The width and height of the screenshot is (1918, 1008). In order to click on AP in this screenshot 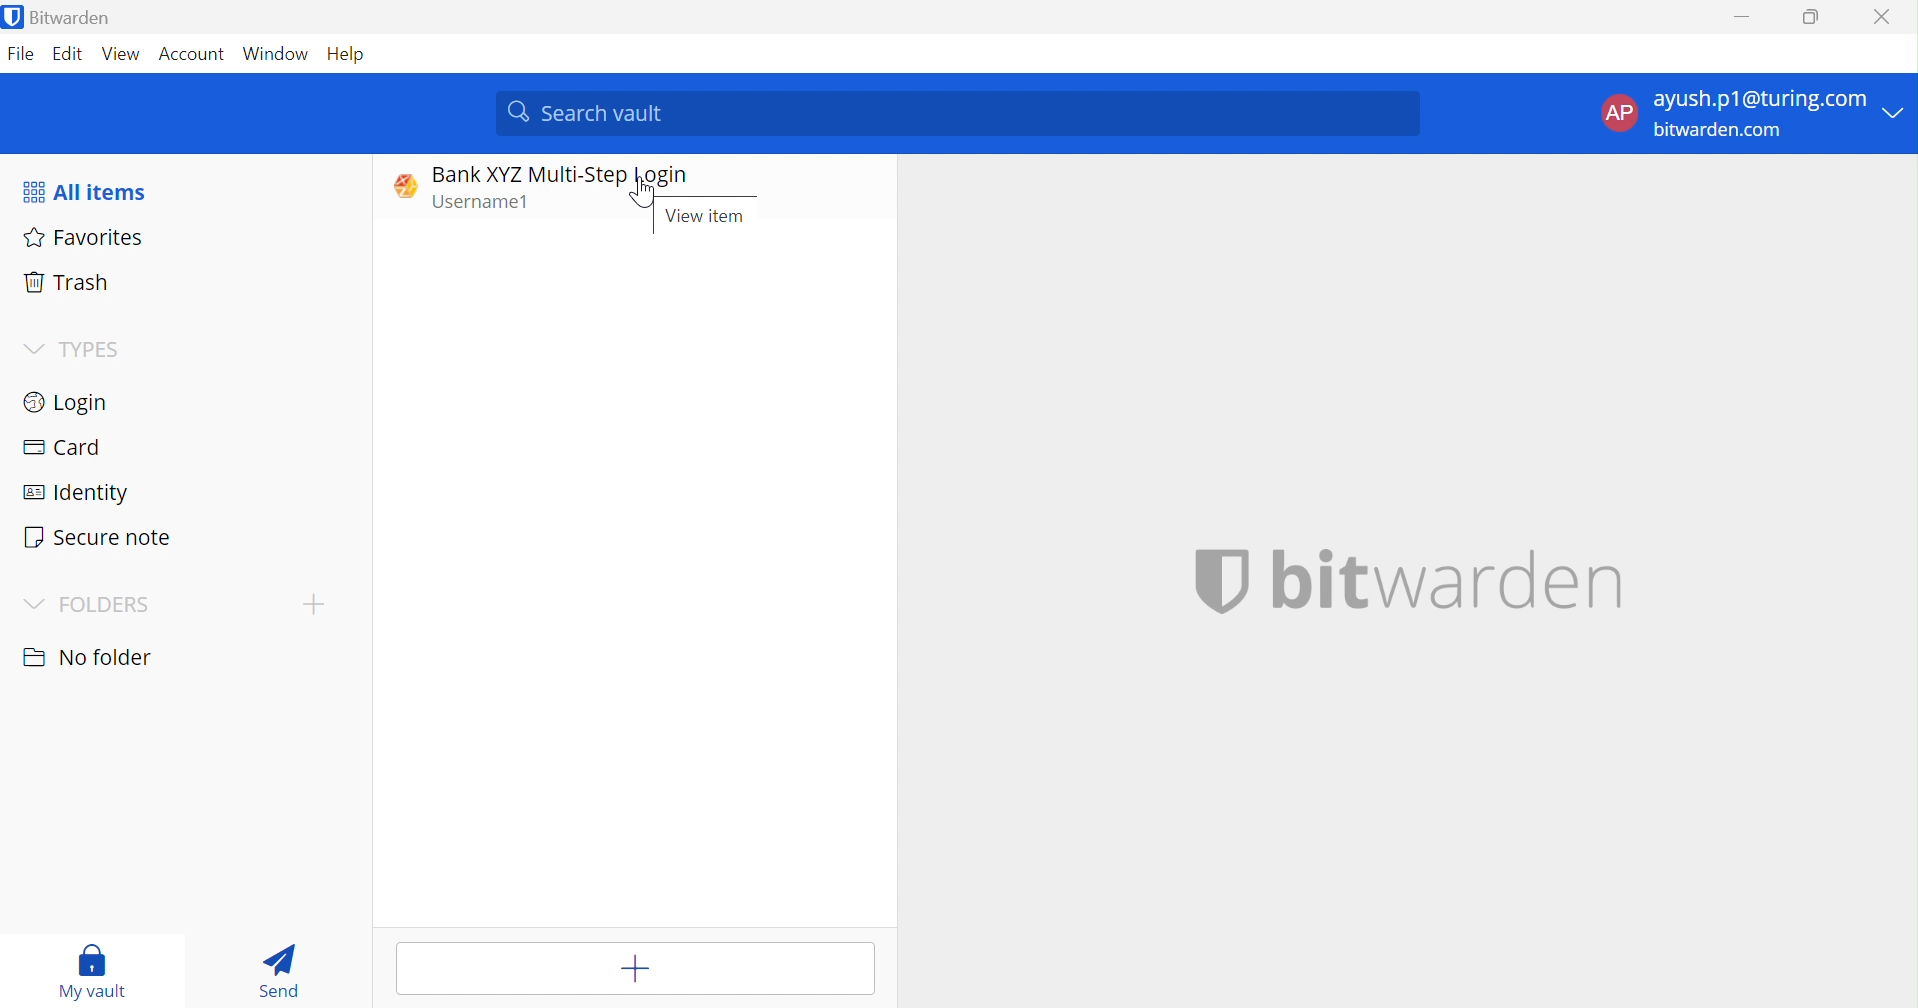, I will do `click(1625, 113)`.